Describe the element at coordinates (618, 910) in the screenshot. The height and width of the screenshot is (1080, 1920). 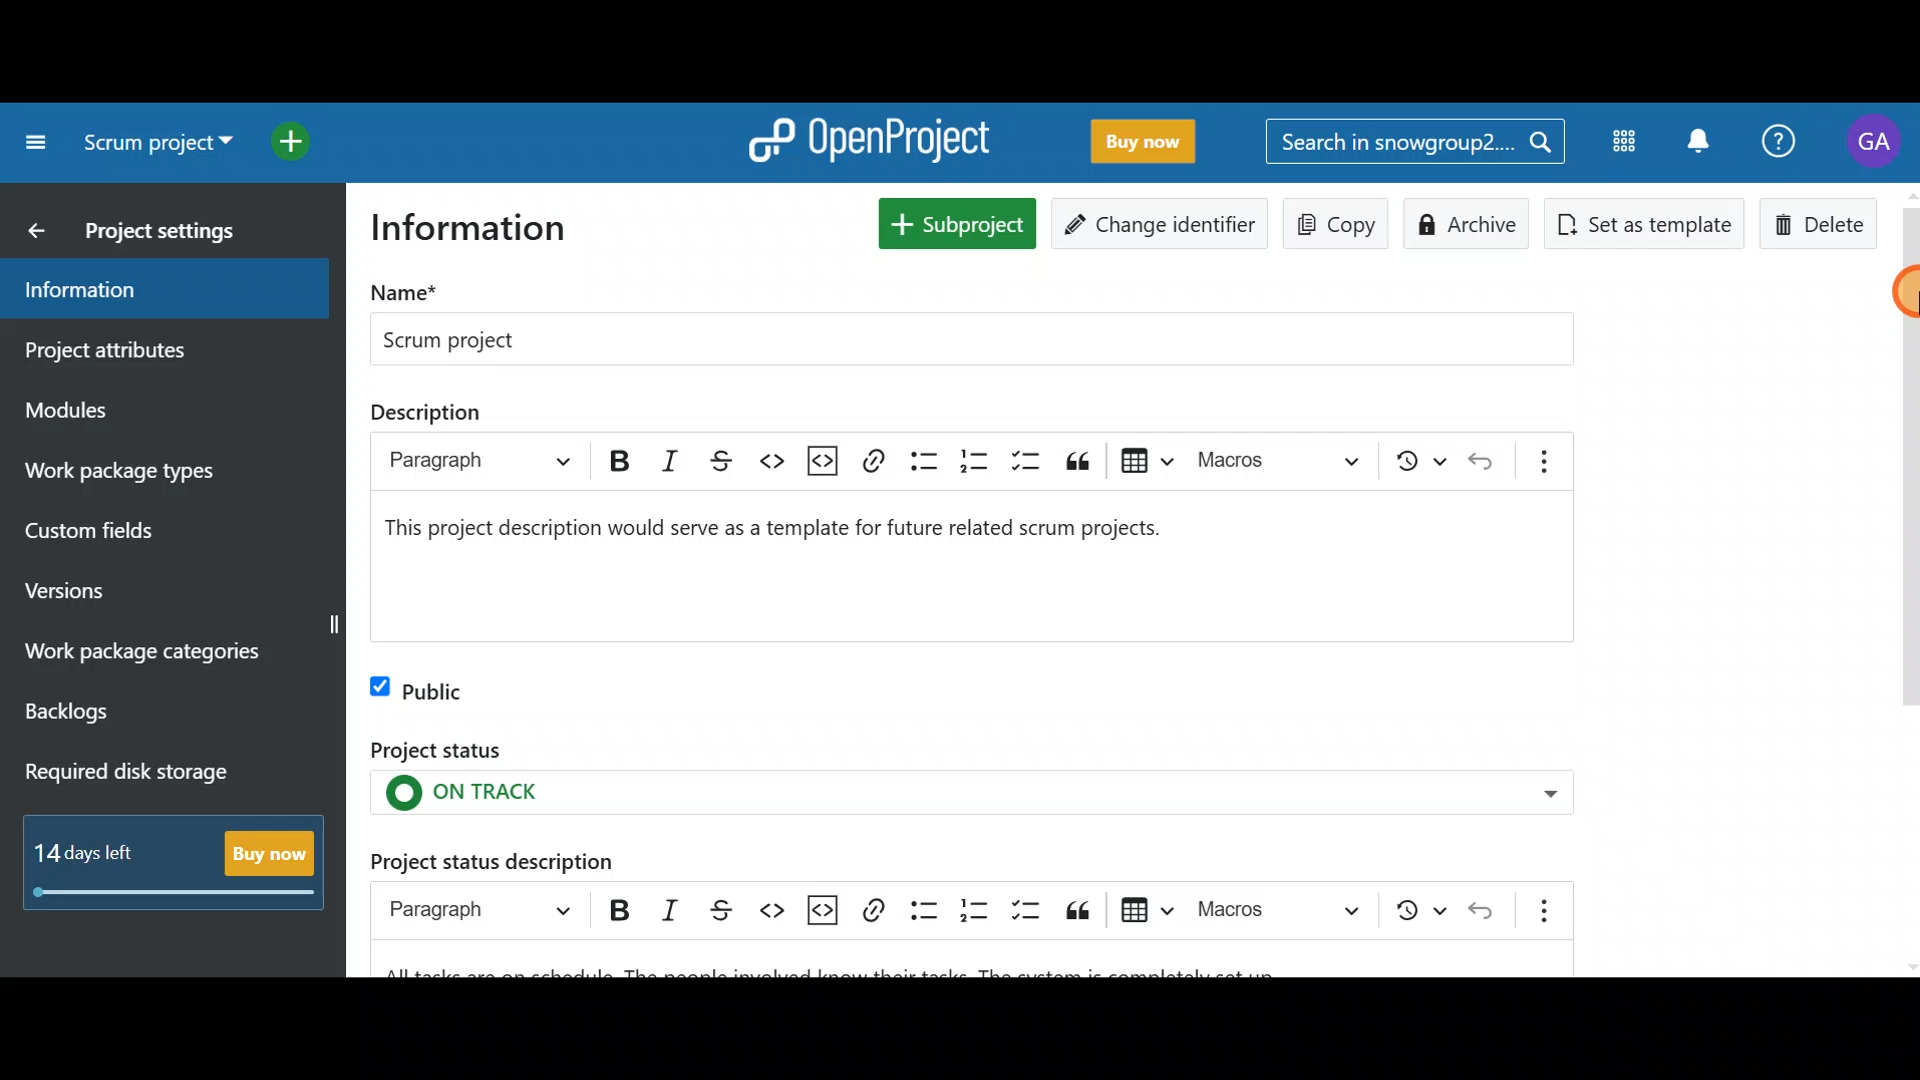
I see `Bold` at that location.